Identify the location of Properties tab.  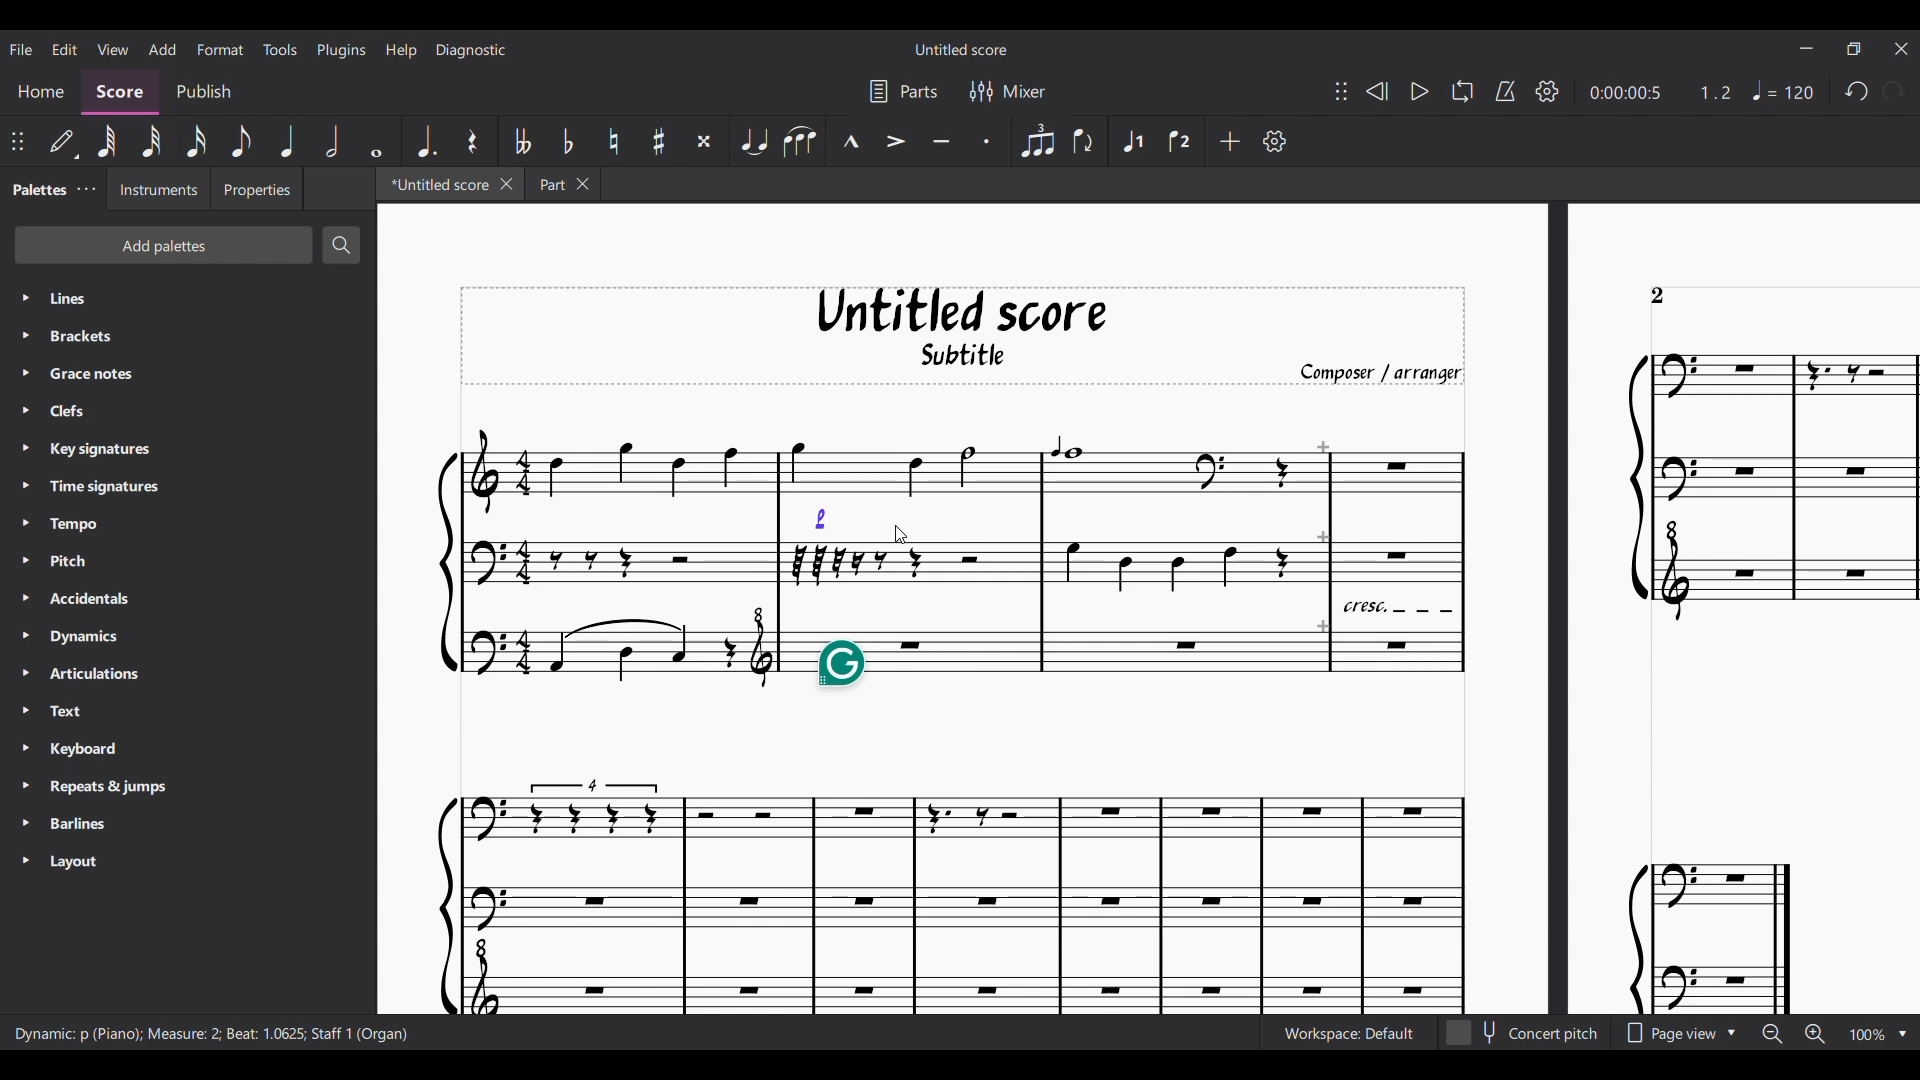
(256, 188).